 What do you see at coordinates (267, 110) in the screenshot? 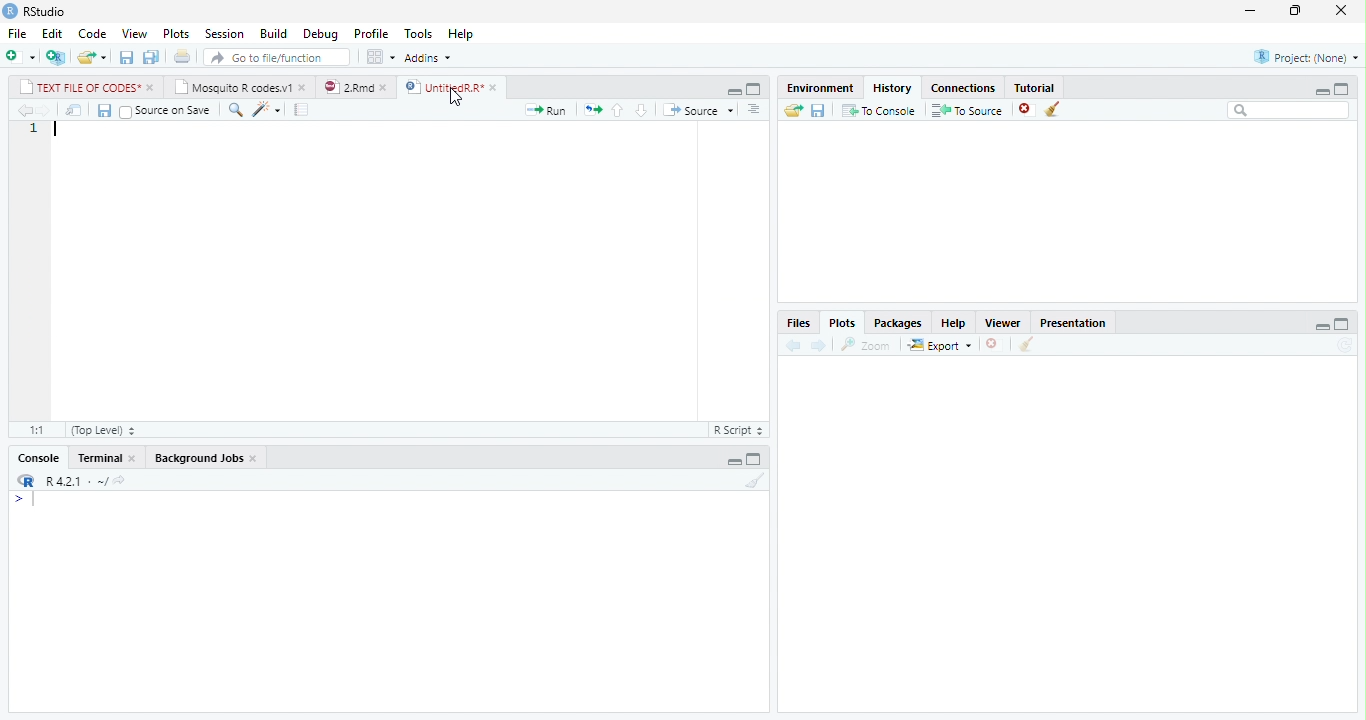
I see `code tools` at bounding box center [267, 110].